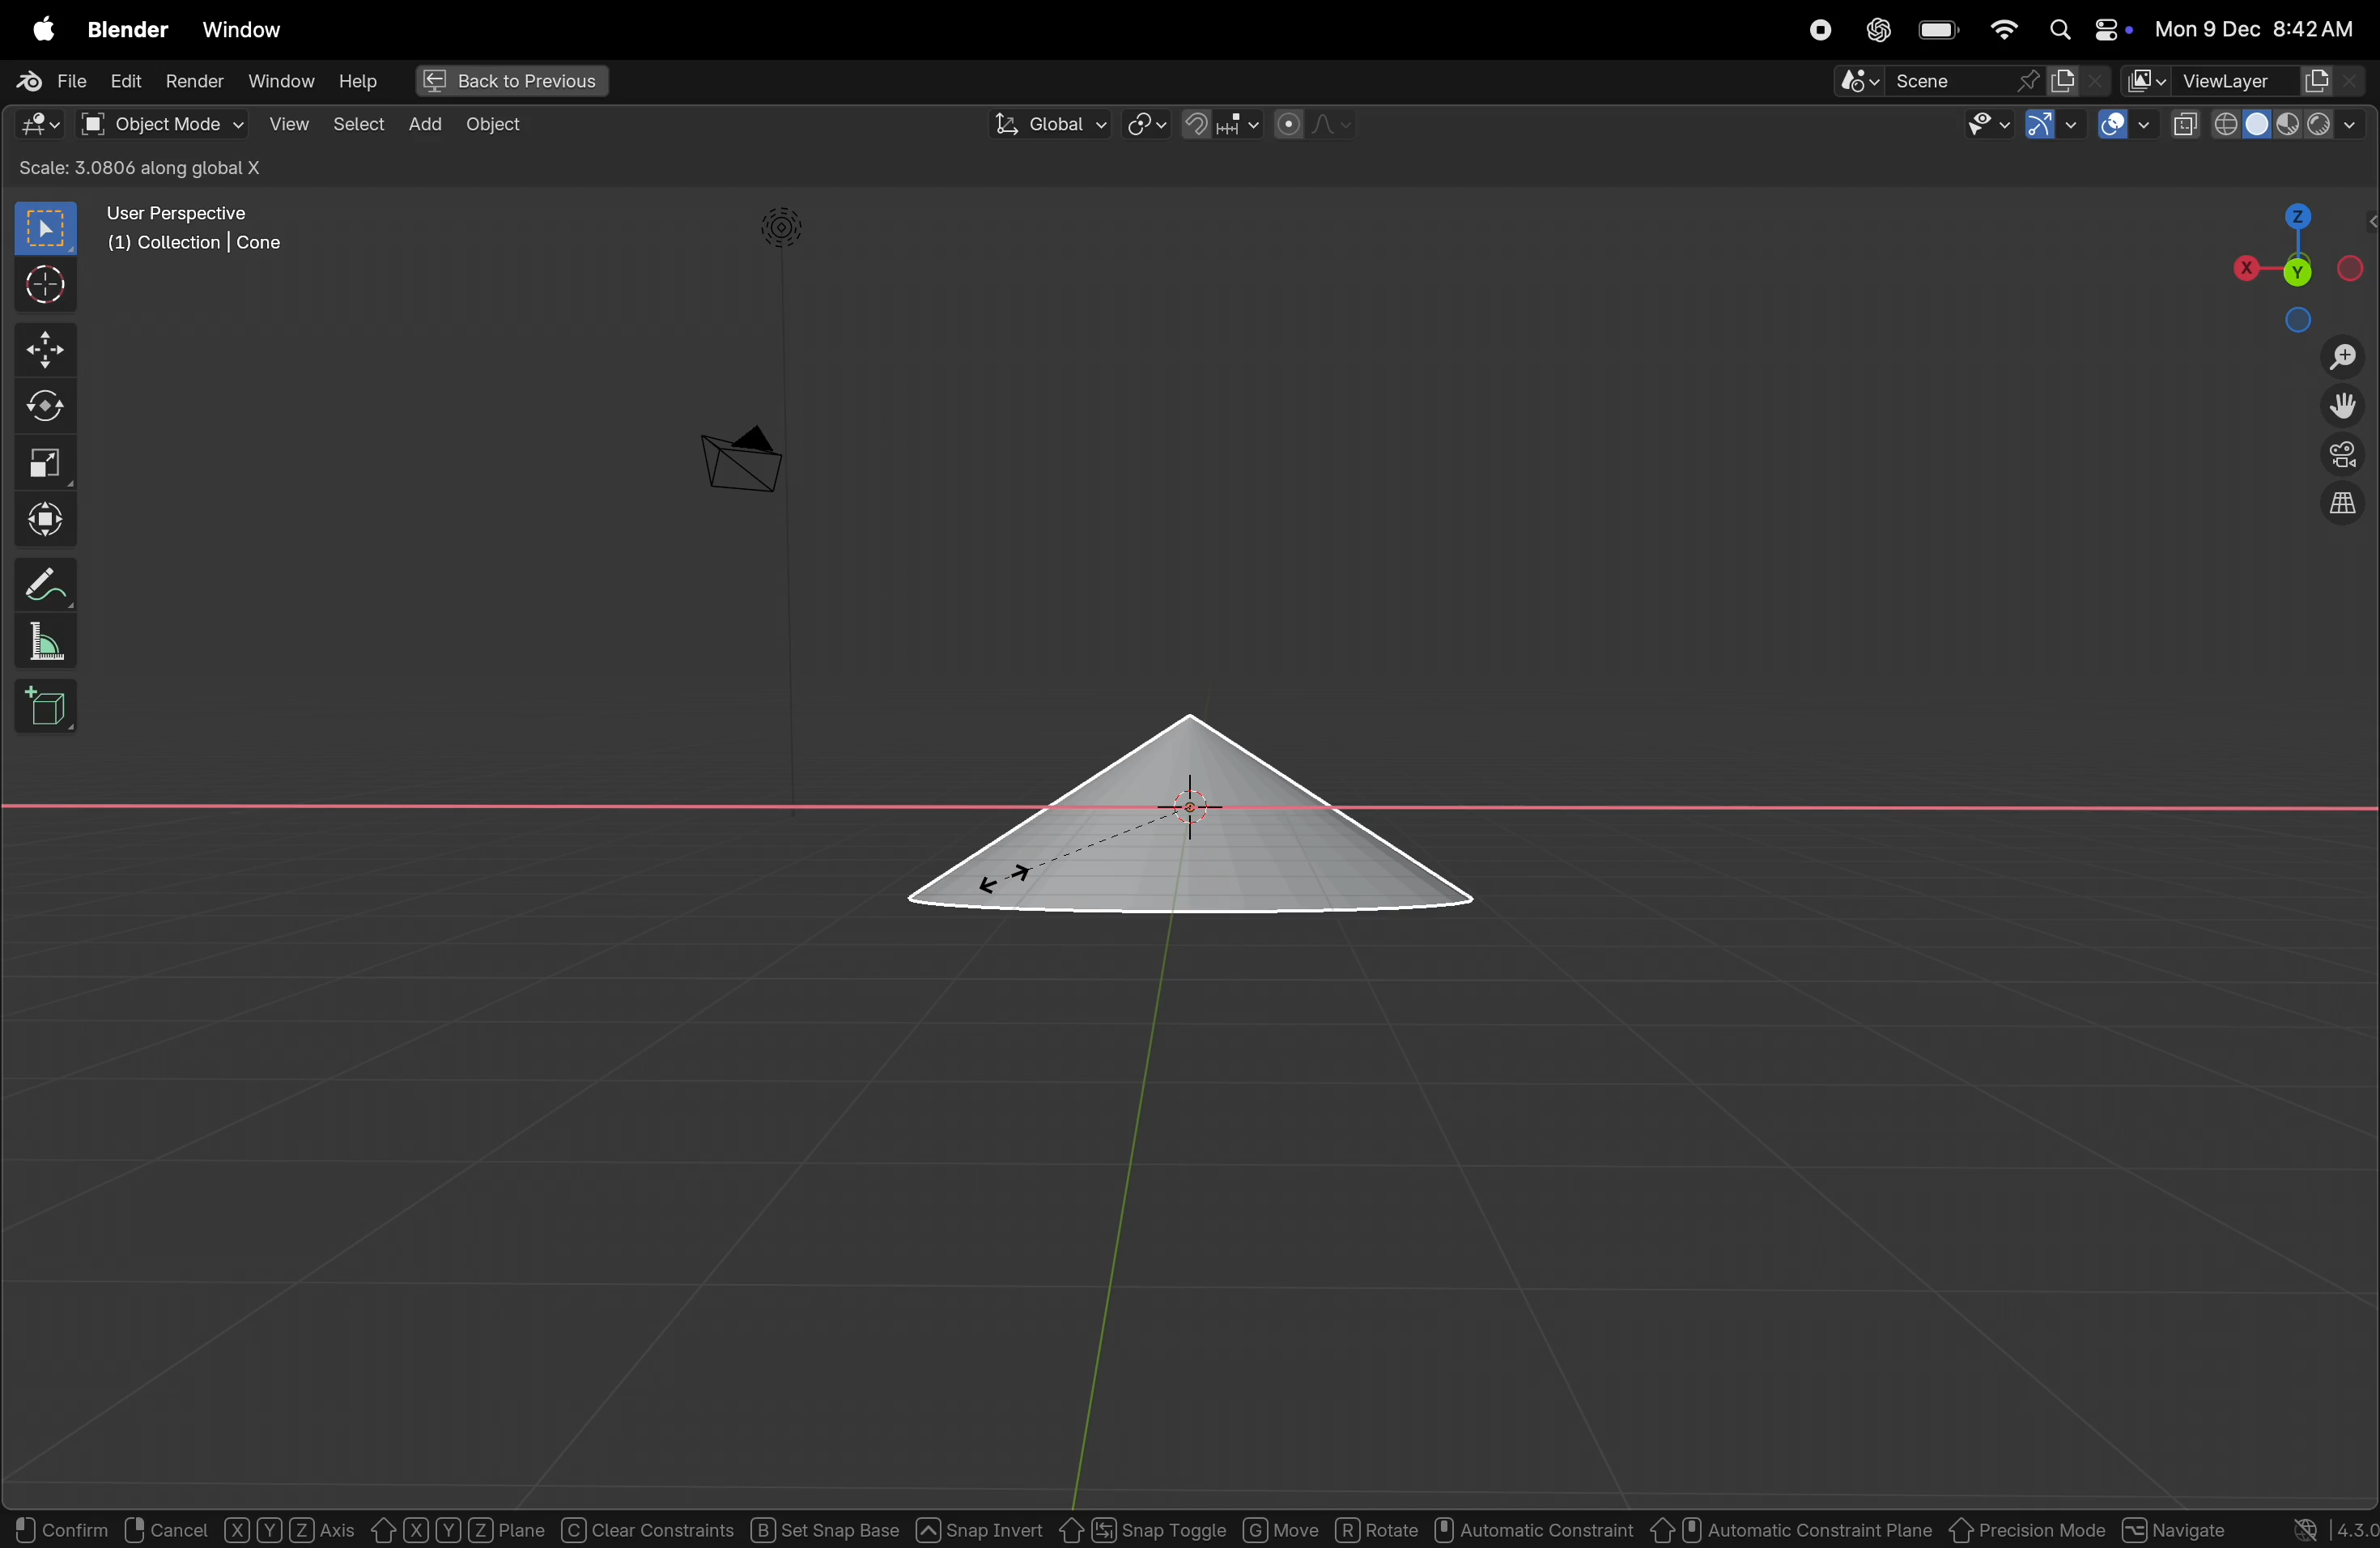 This screenshot has width=2380, height=1548. What do you see at coordinates (359, 126) in the screenshot?
I see `select` at bounding box center [359, 126].